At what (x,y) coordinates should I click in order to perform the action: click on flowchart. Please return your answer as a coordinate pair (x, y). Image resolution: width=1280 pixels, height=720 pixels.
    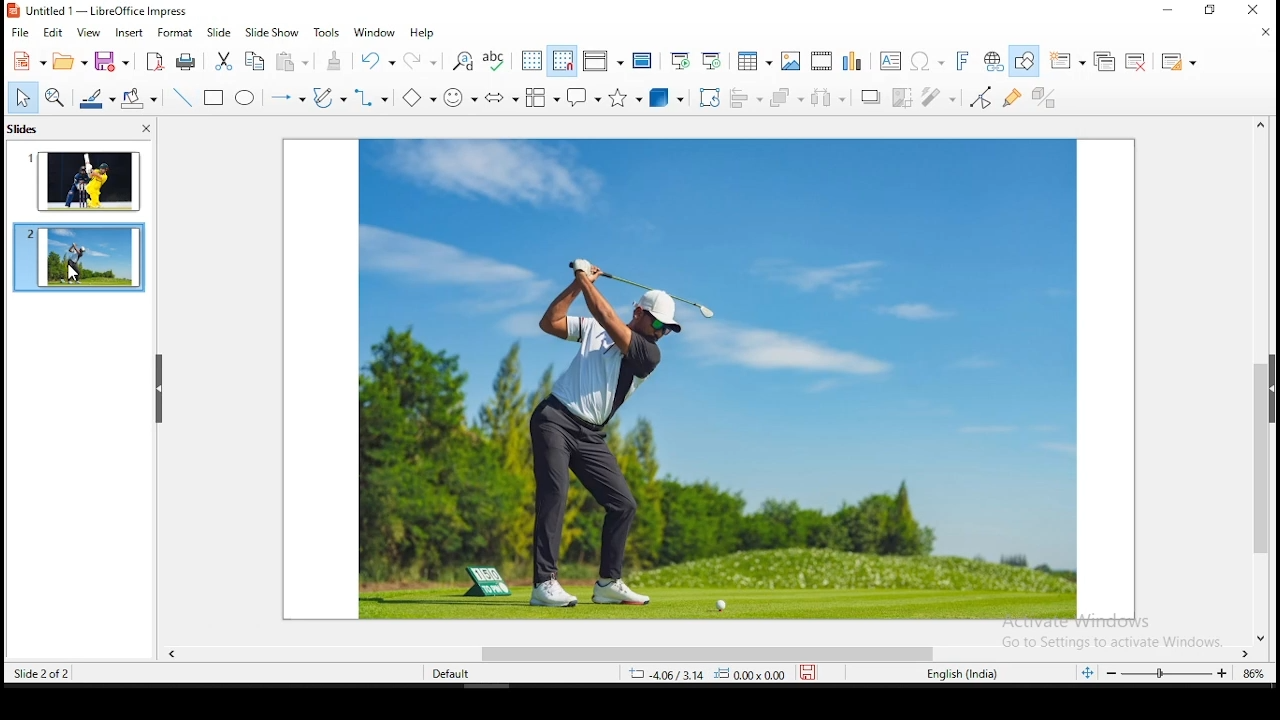
    Looking at the image, I should click on (541, 97).